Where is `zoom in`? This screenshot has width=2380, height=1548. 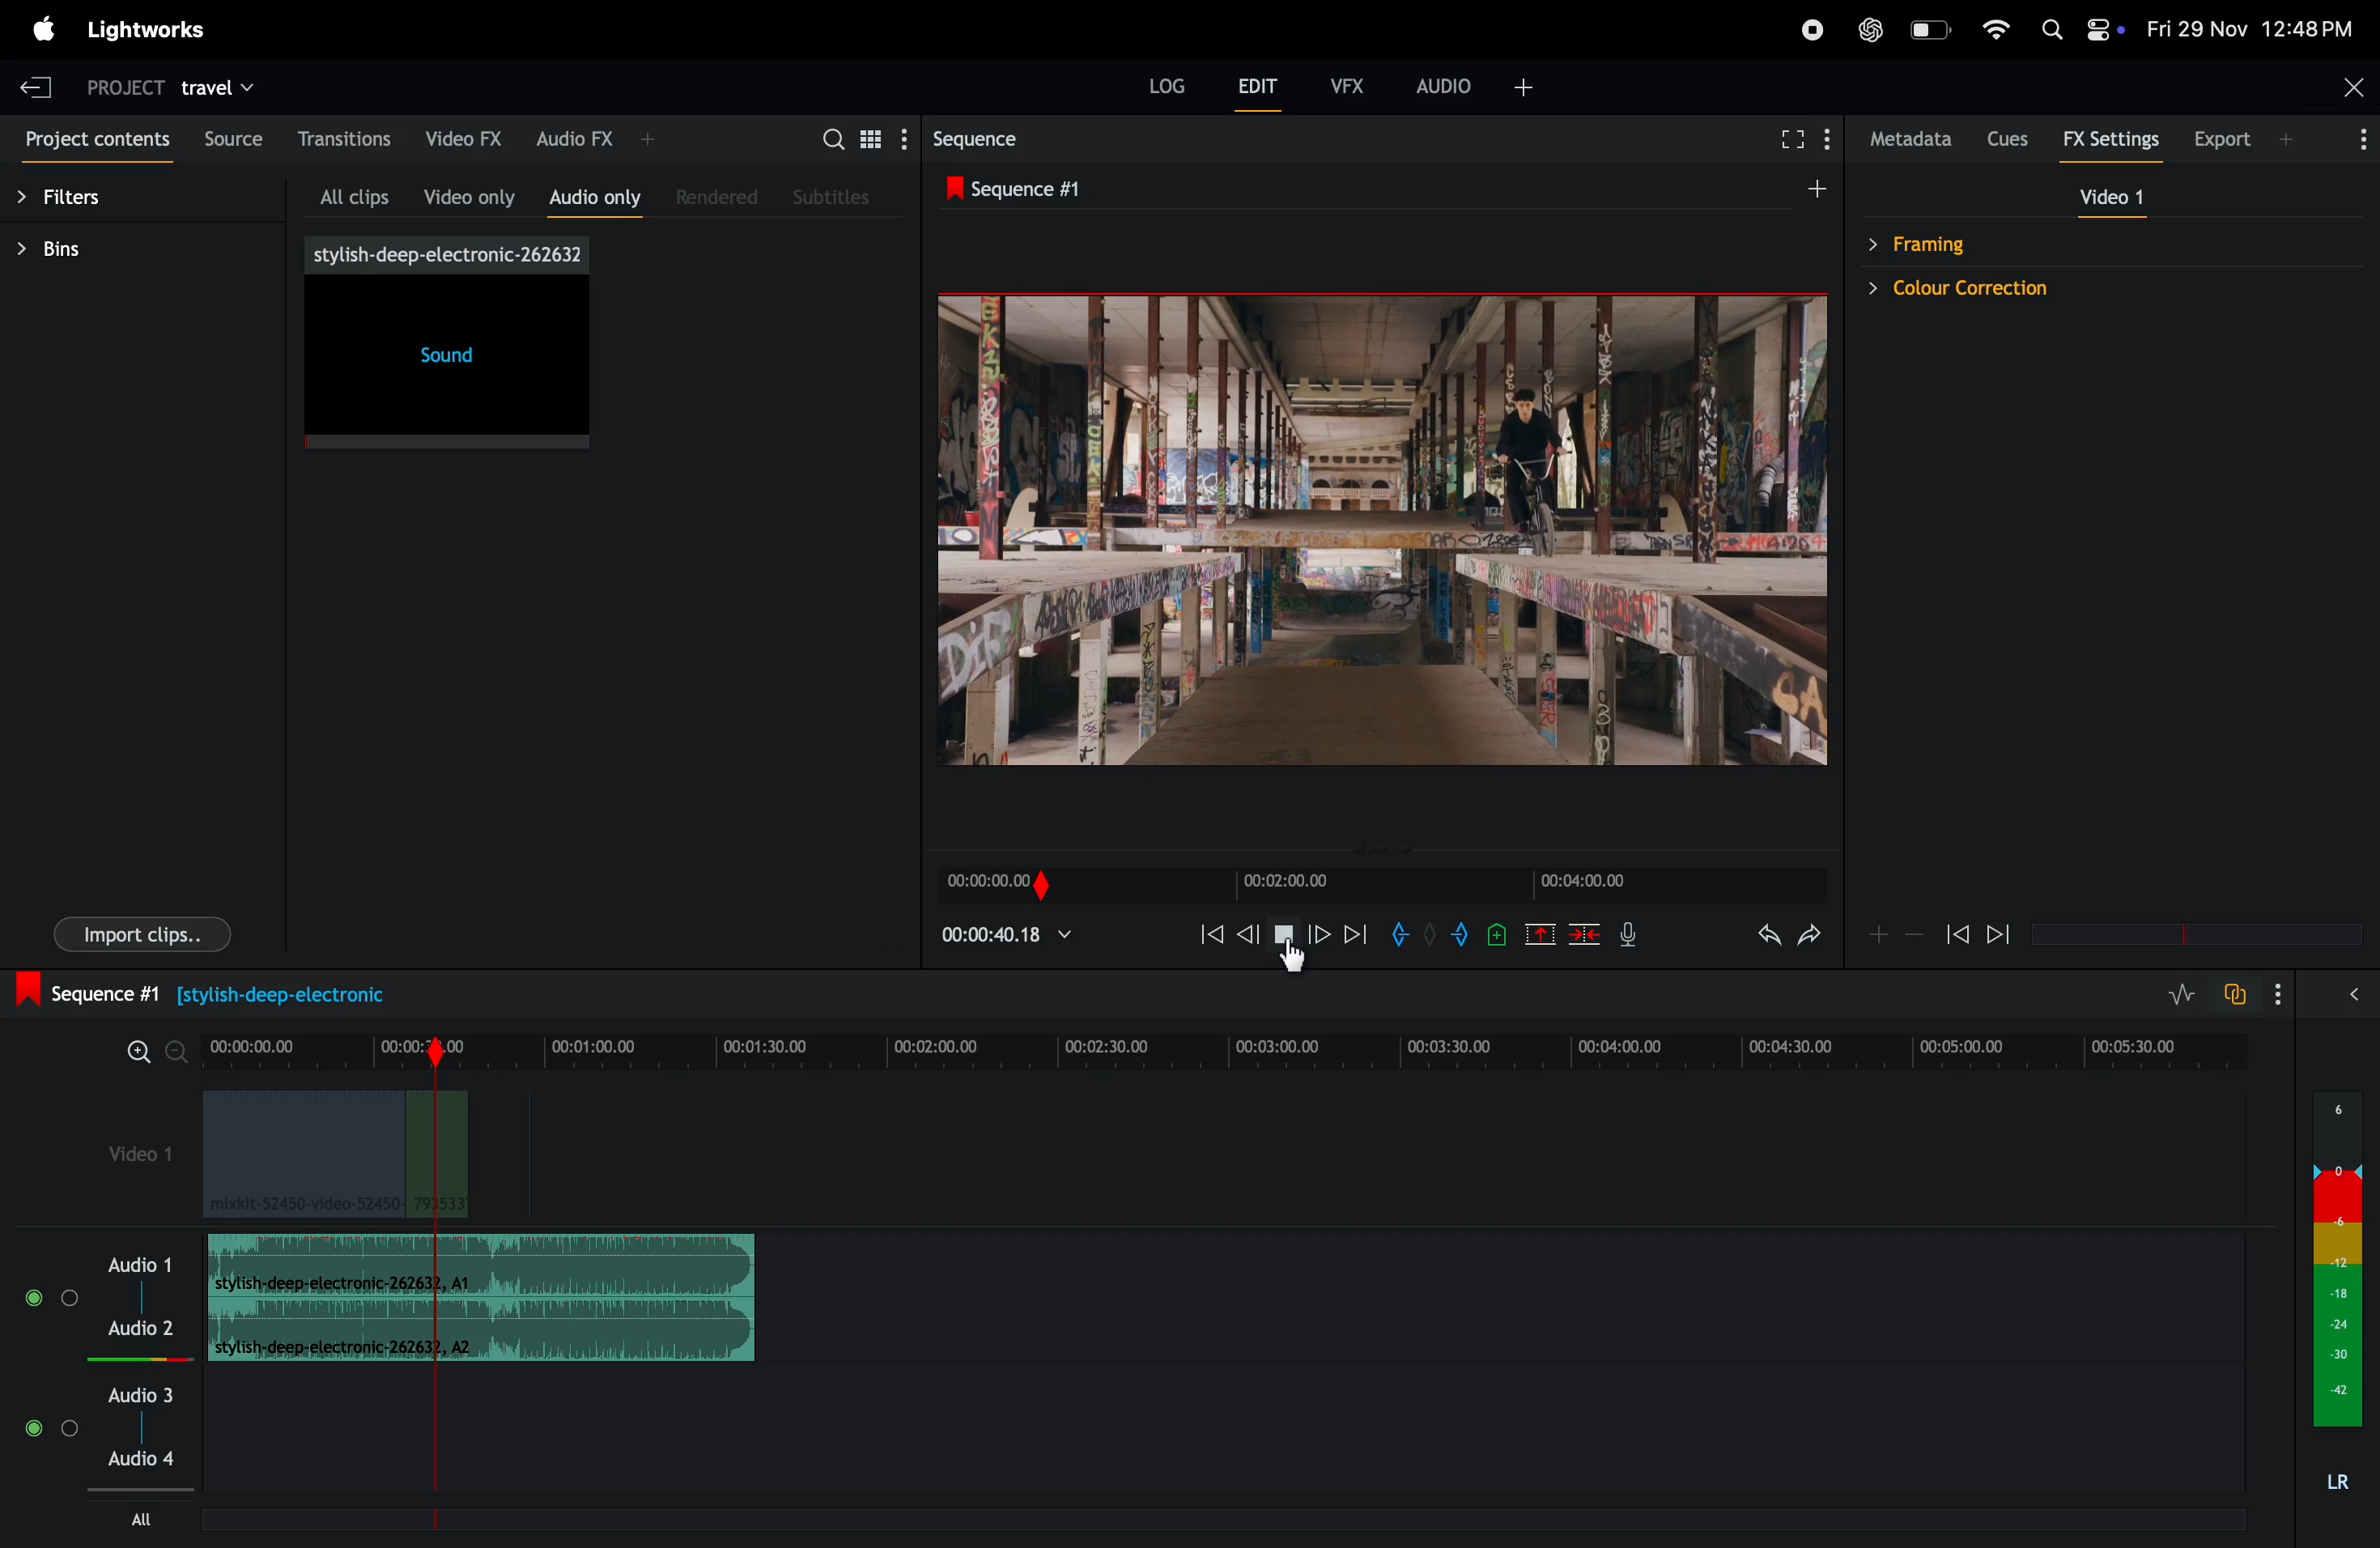 zoom in is located at coordinates (1881, 934).